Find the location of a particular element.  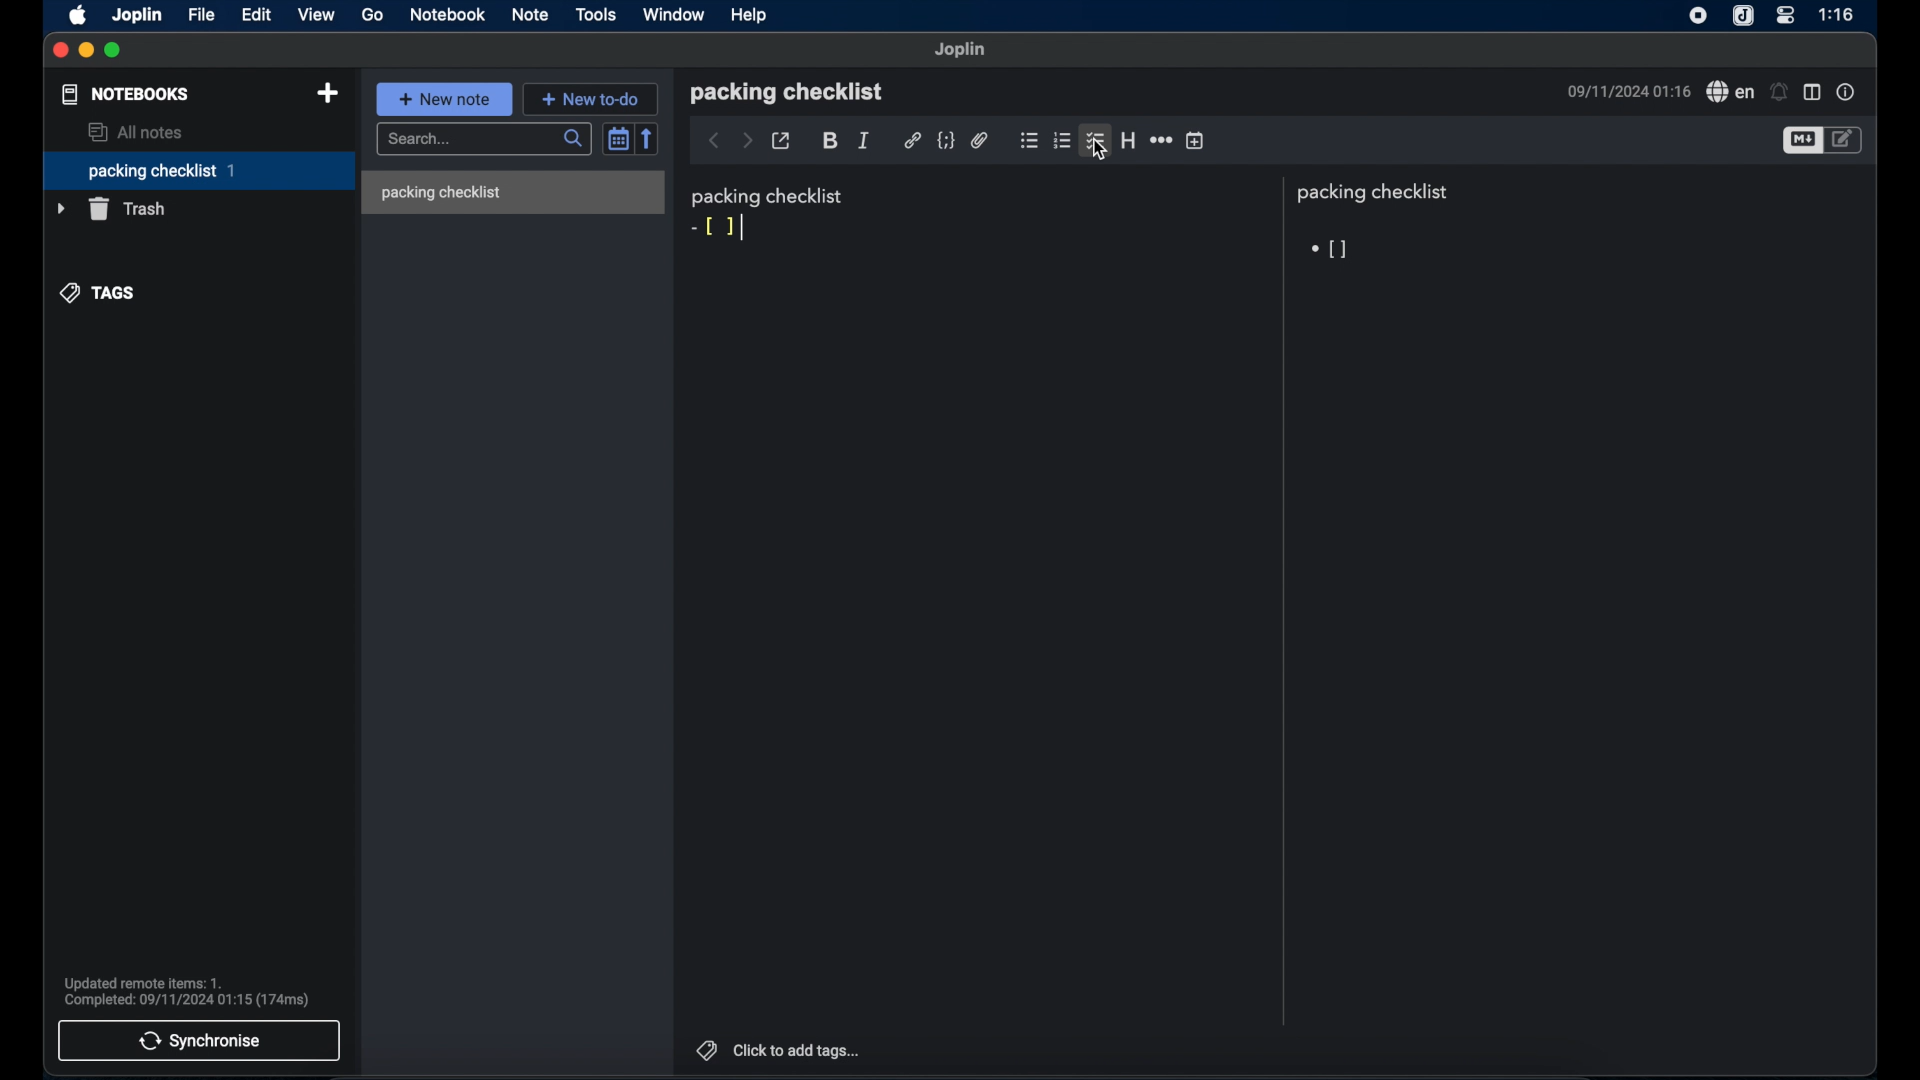

hyperlink is located at coordinates (912, 141).